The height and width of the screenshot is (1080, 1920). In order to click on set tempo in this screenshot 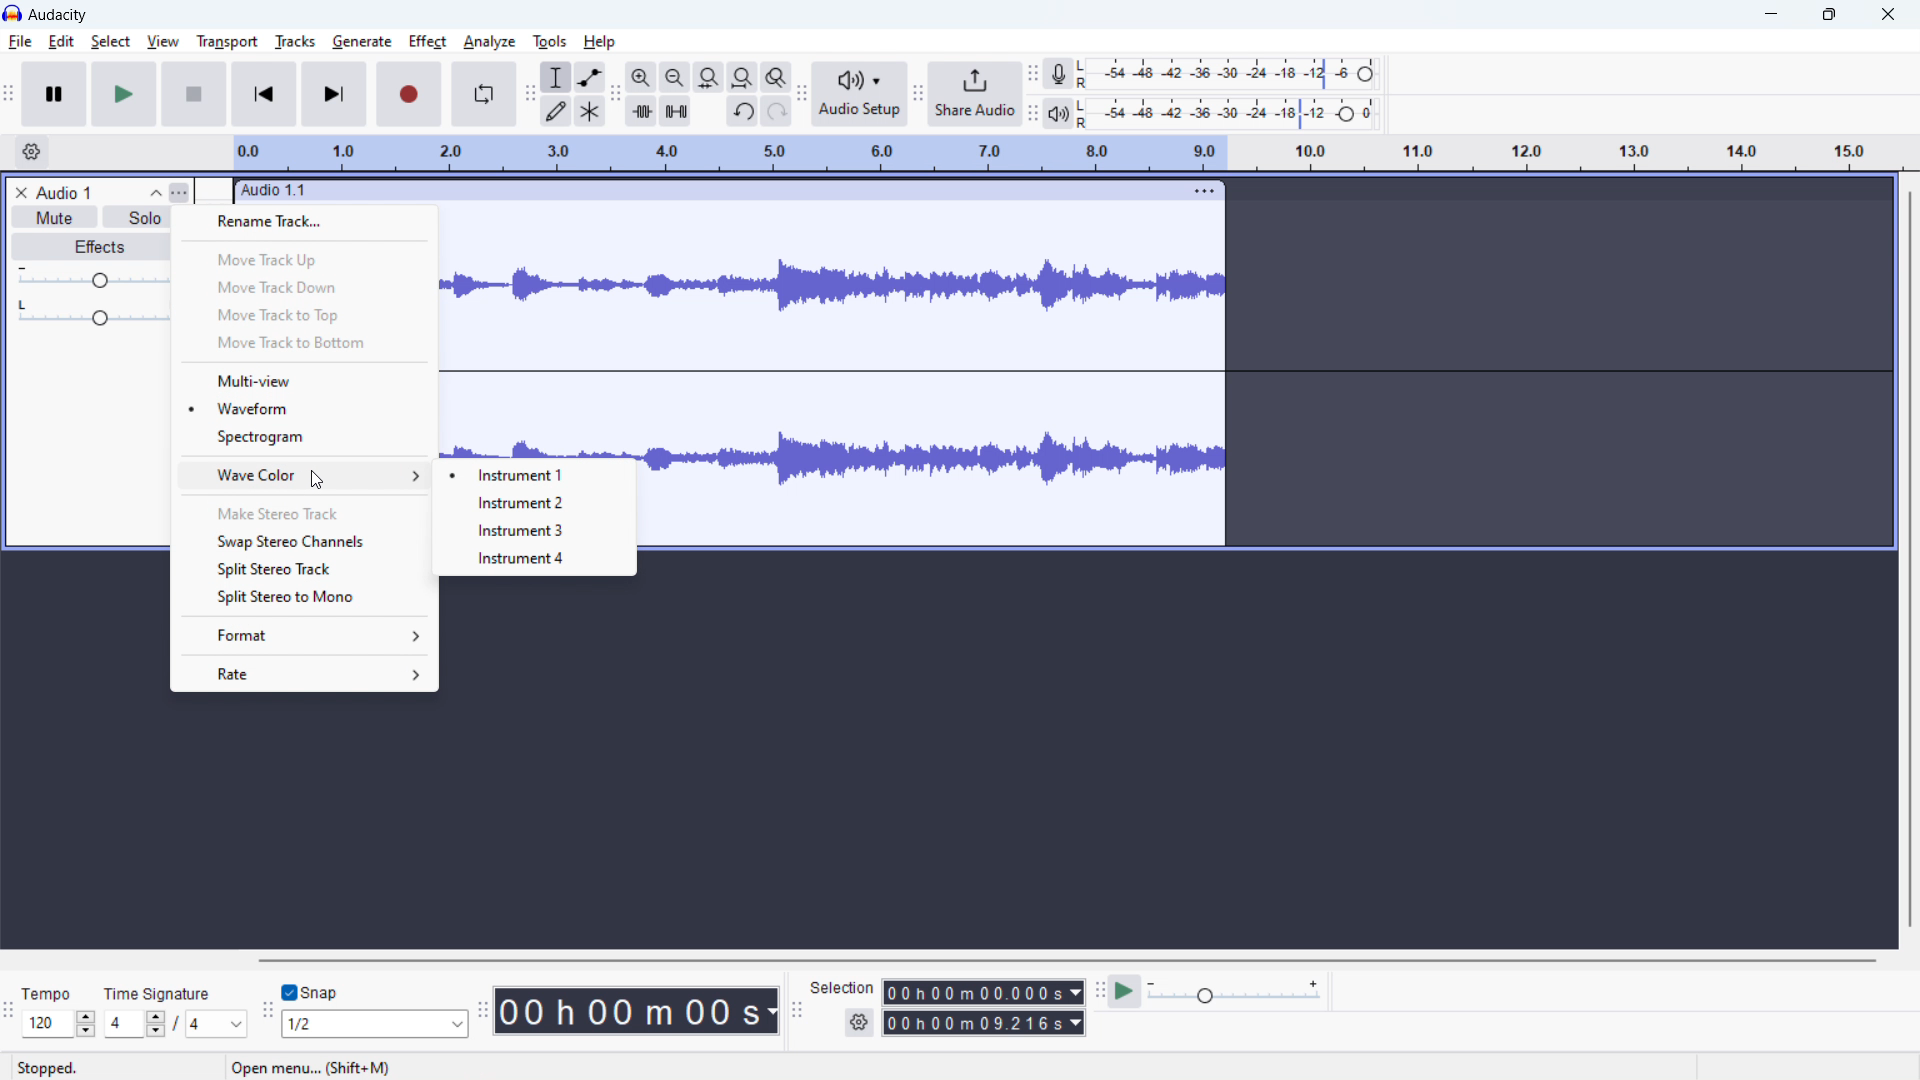, I will do `click(58, 1024)`.